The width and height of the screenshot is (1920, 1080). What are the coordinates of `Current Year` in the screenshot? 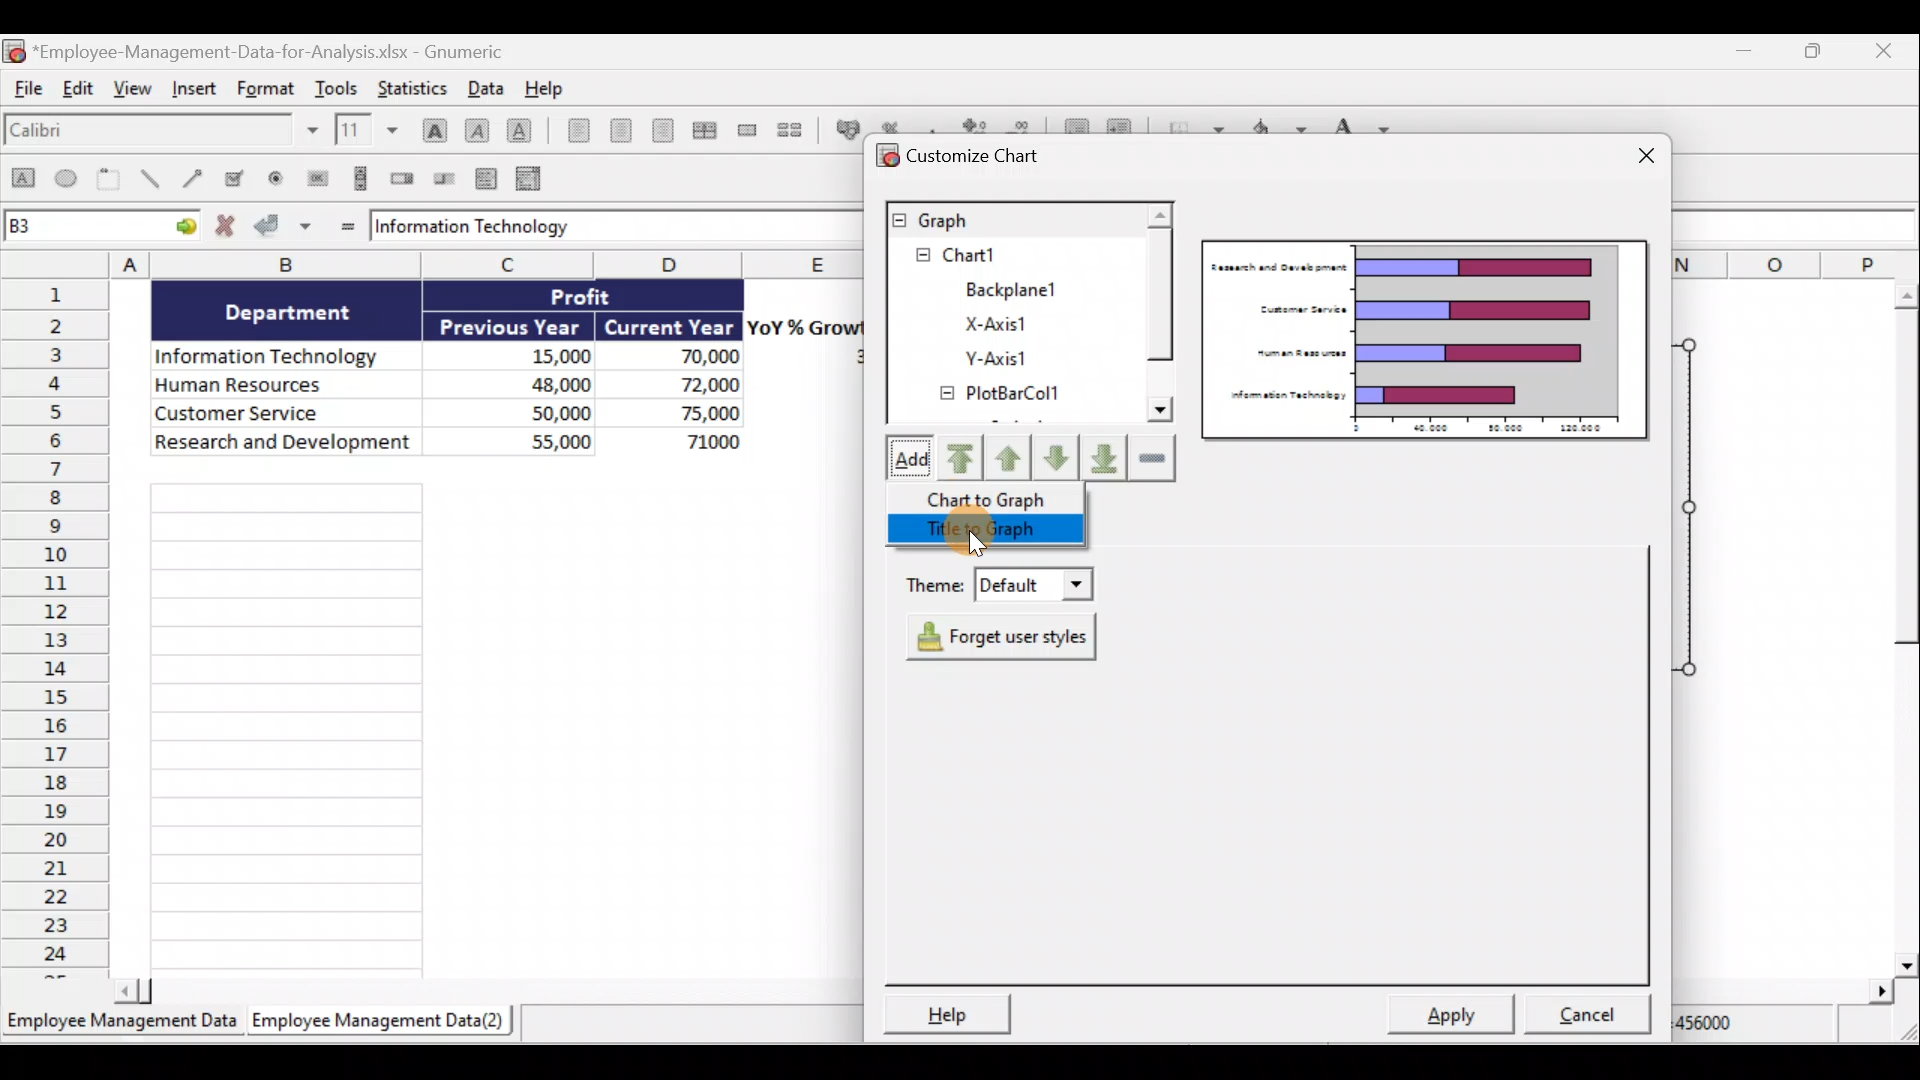 It's located at (670, 325).